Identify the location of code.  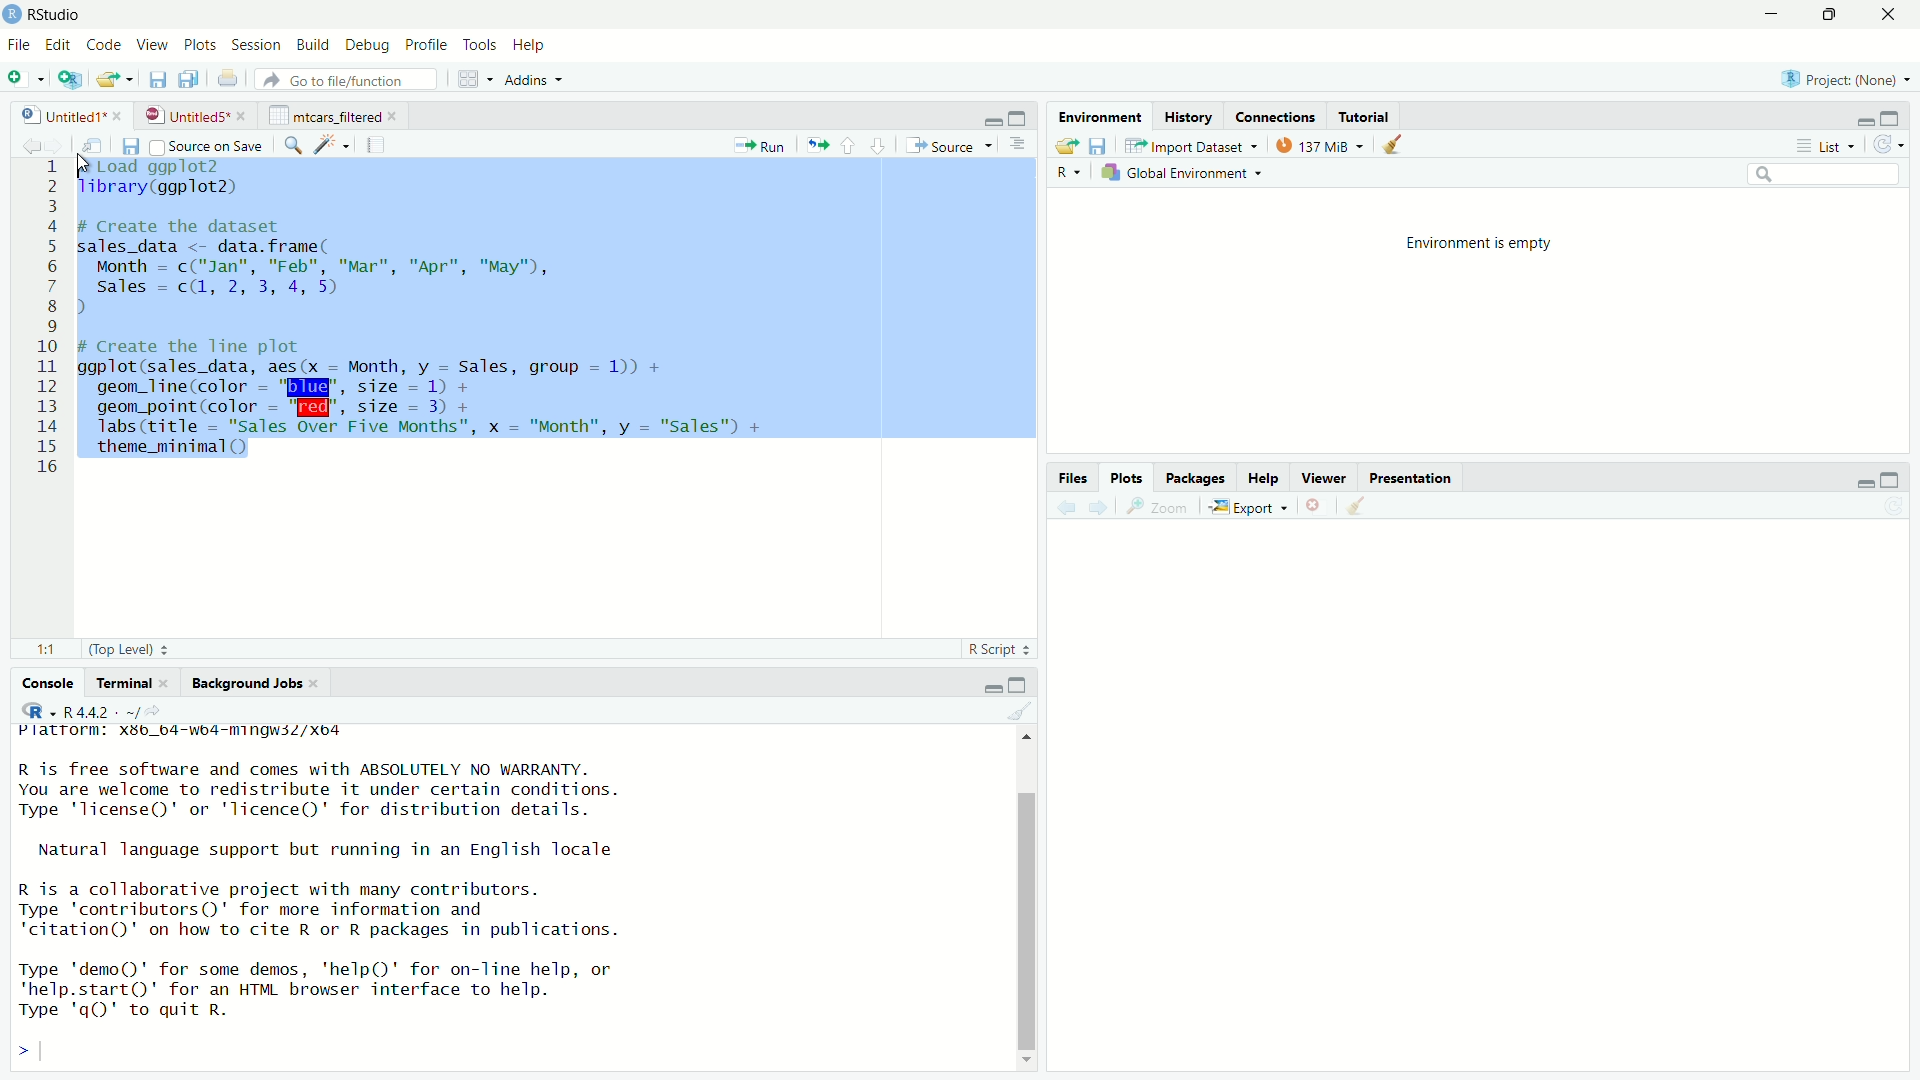
(107, 45).